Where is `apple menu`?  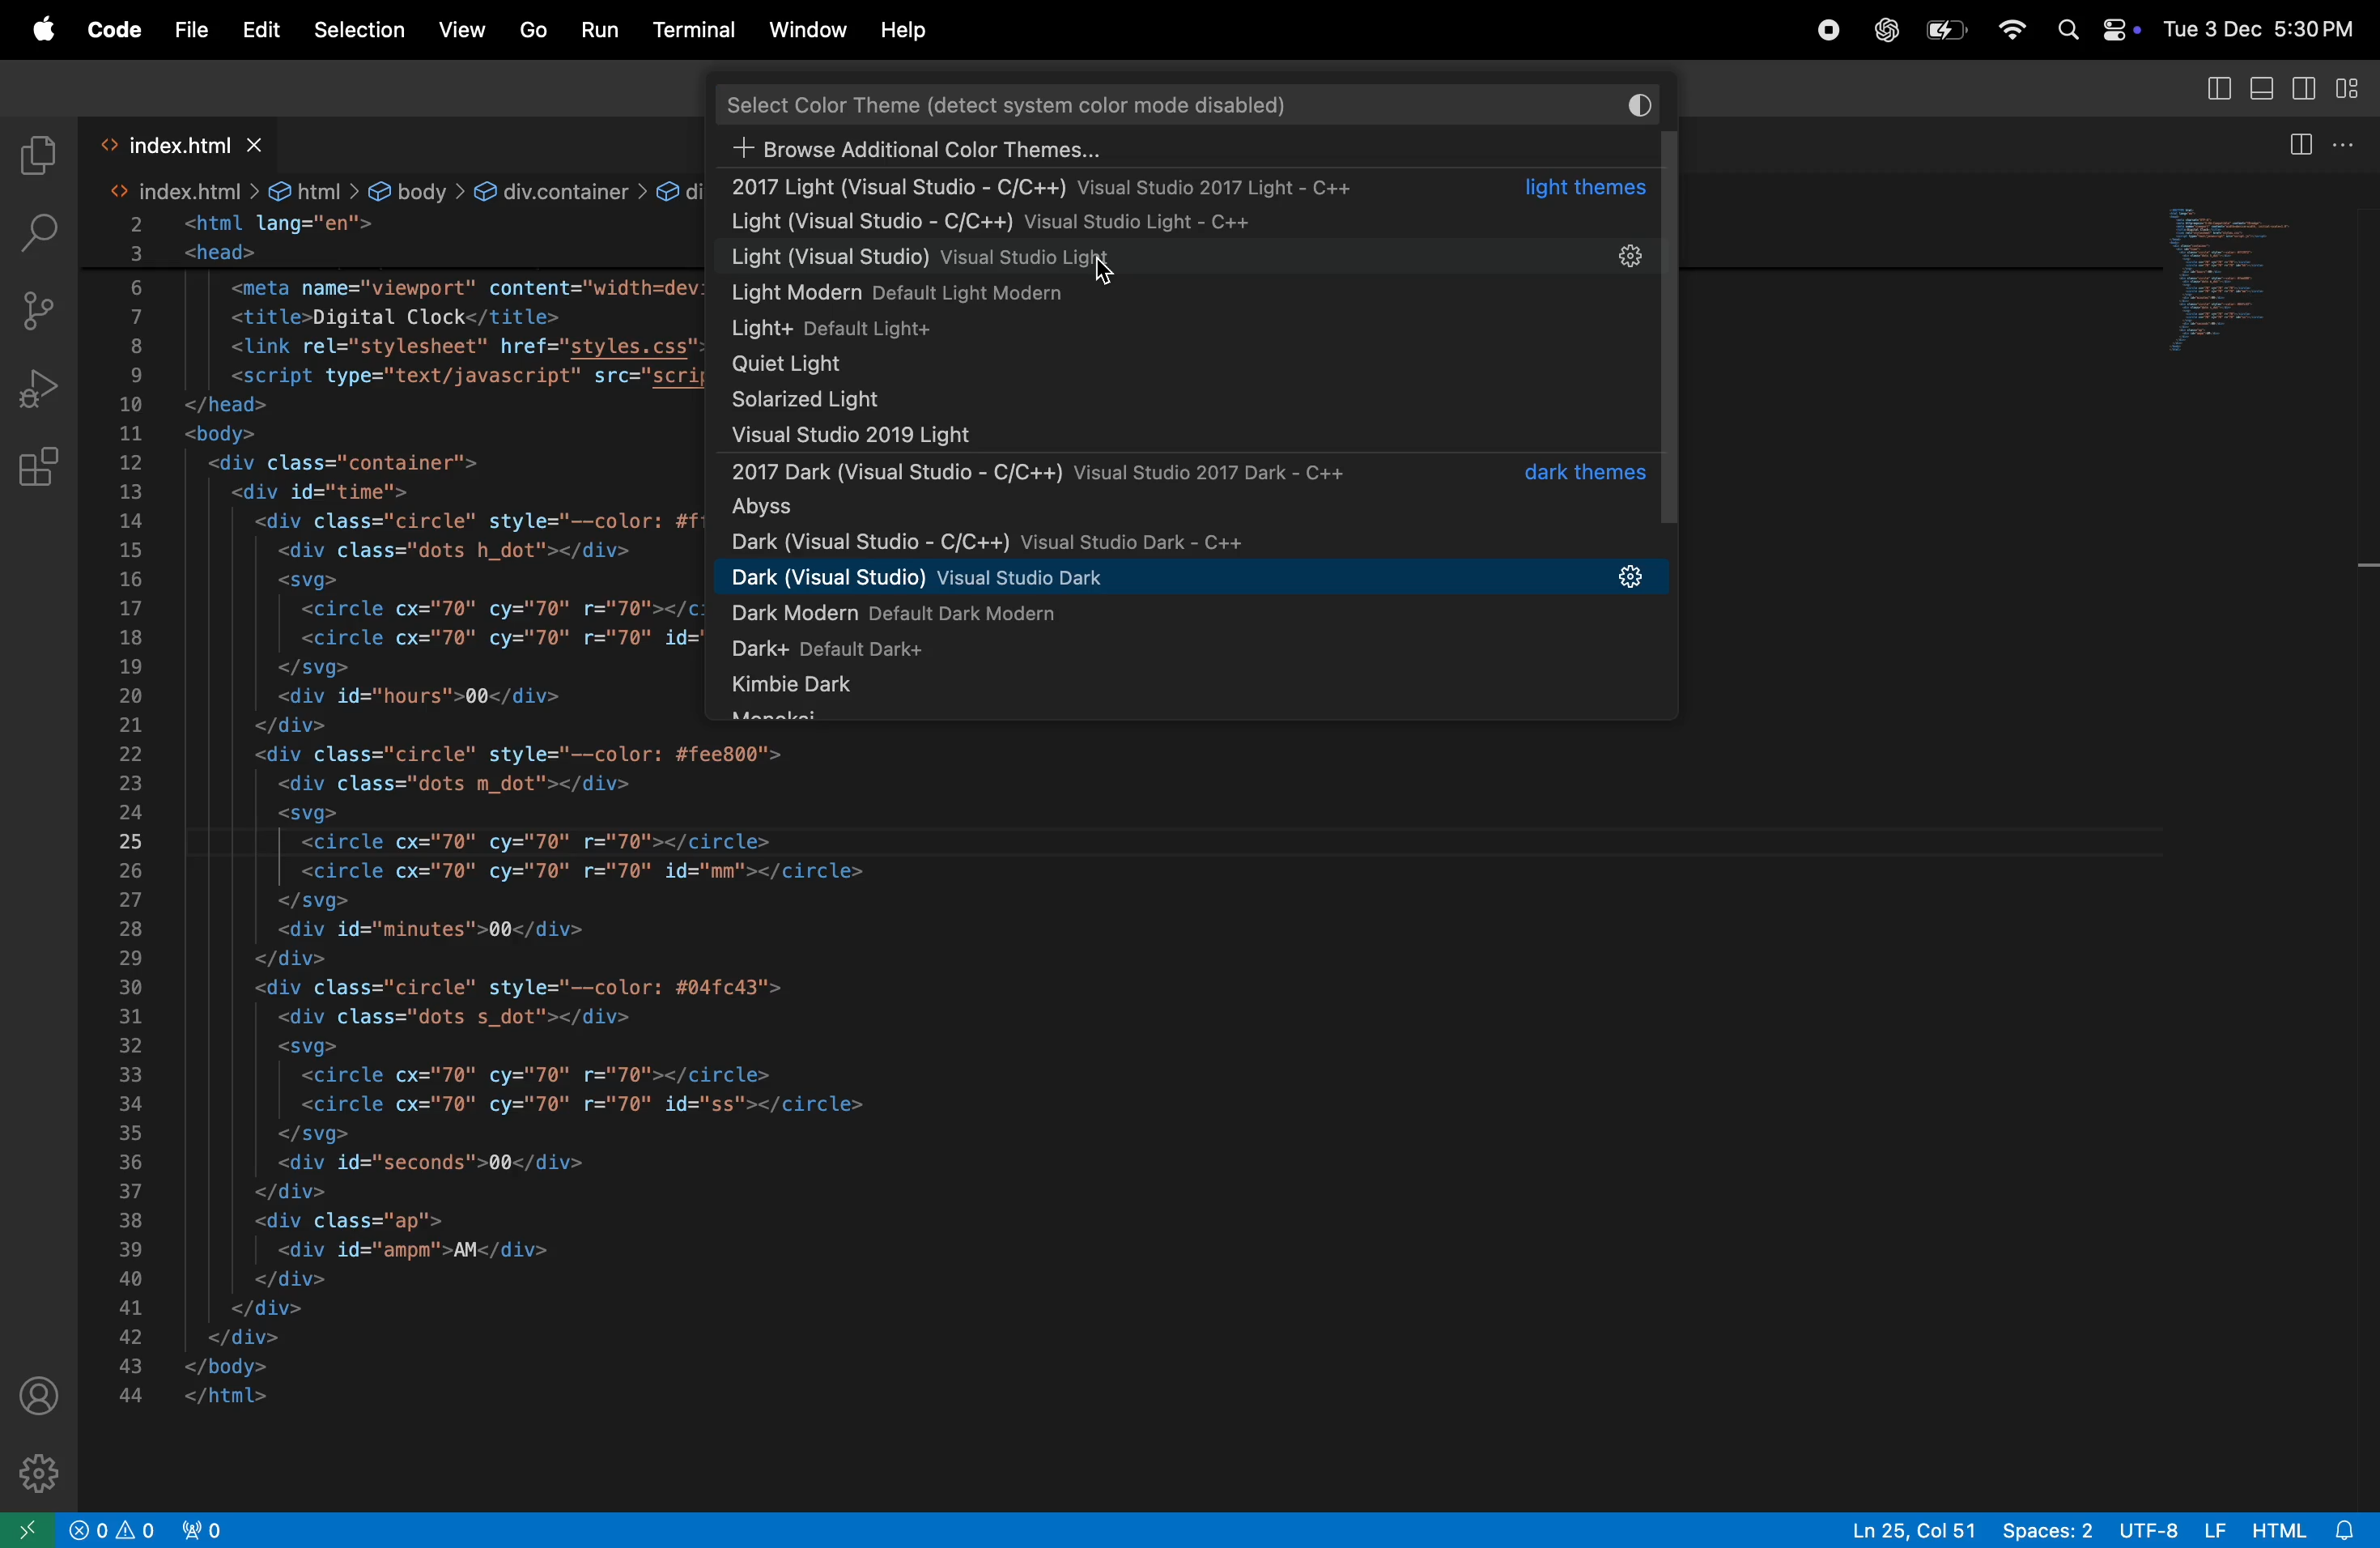 apple menu is located at coordinates (42, 32).